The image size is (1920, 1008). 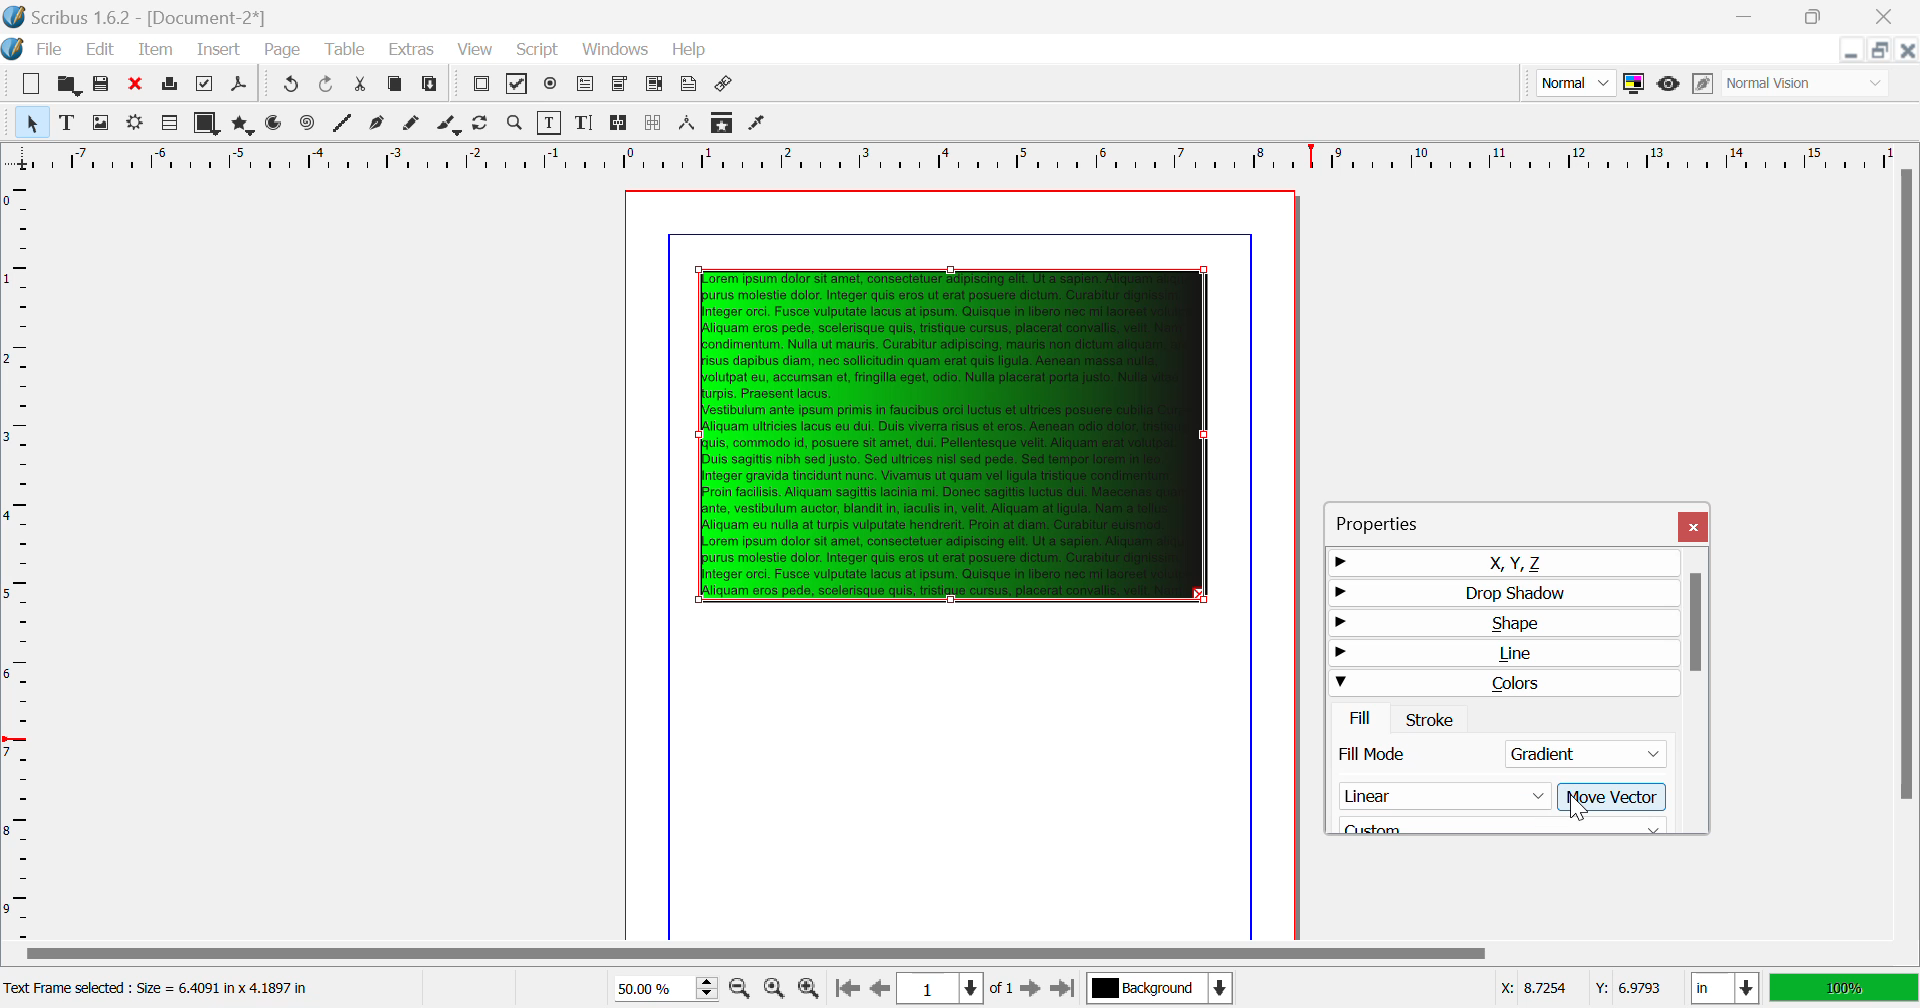 What do you see at coordinates (220, 51) in the screenshot?
I see `Insert` at bounding box center [220, 51].